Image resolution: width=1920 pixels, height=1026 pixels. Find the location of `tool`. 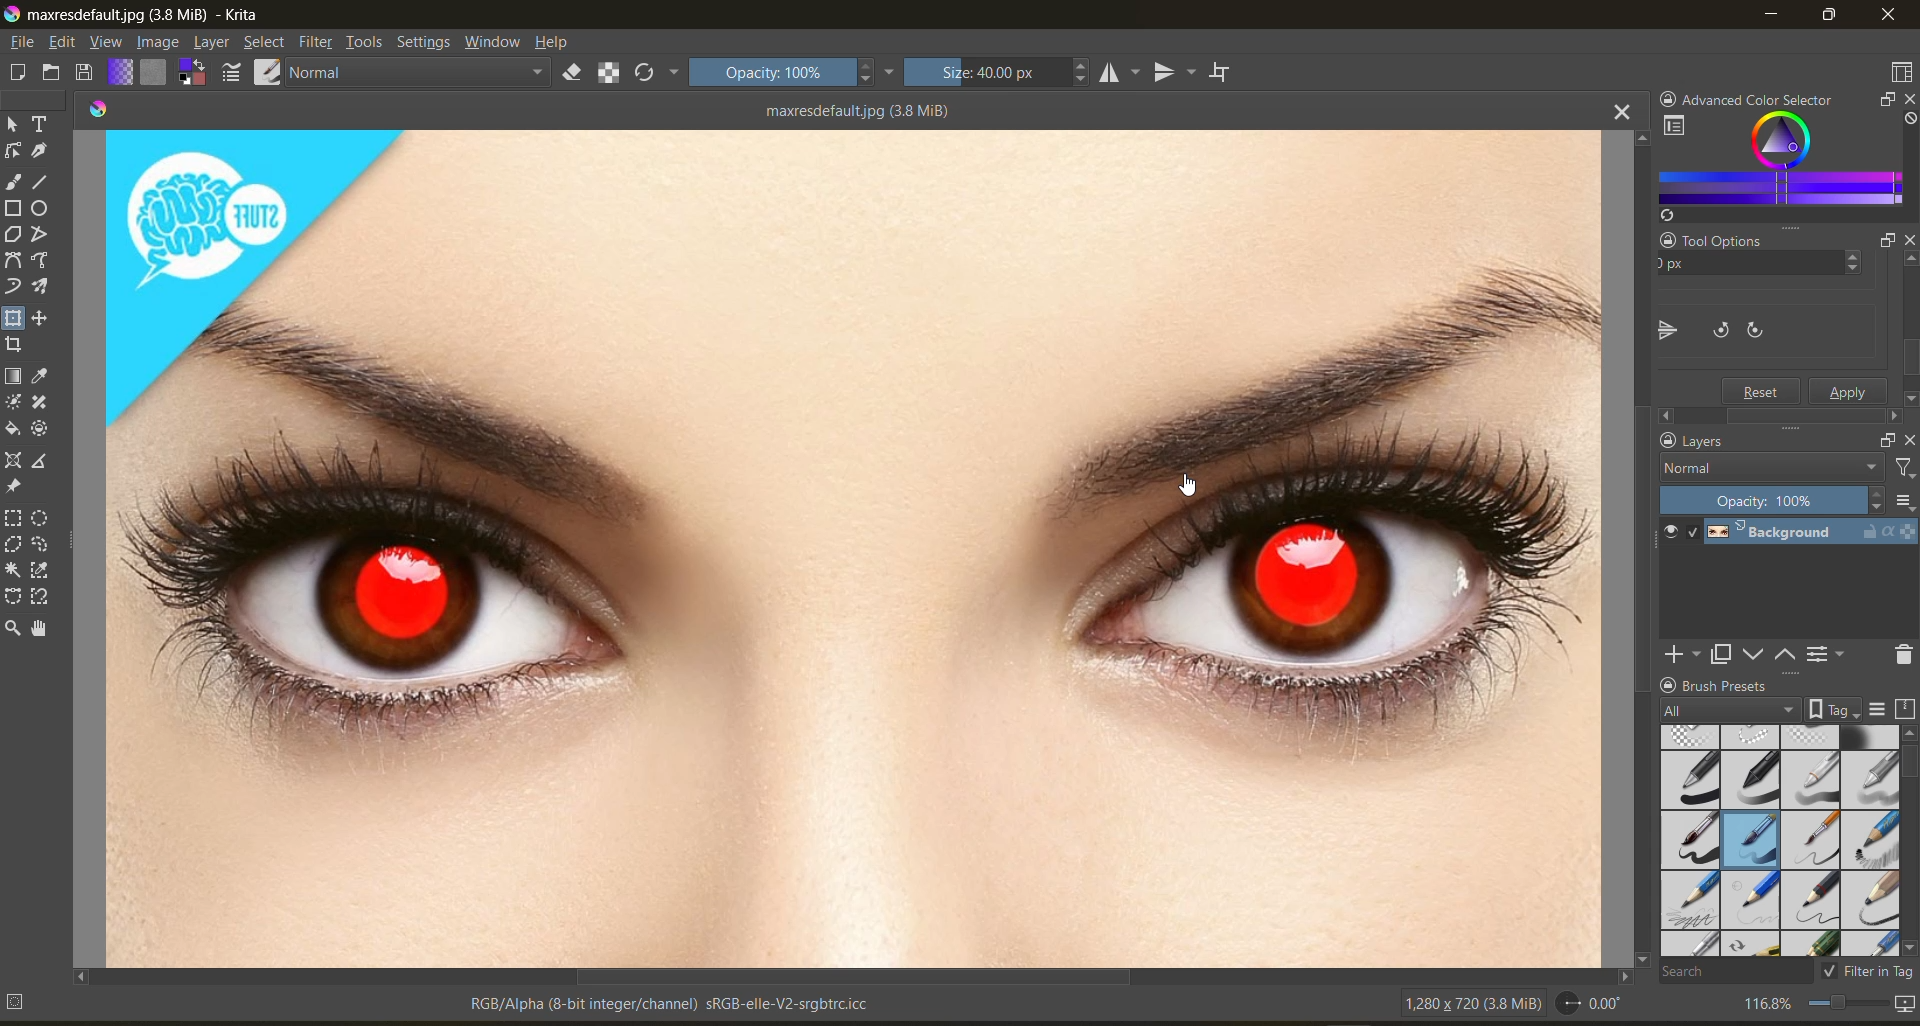

tool is located at coordinates (41, 464).